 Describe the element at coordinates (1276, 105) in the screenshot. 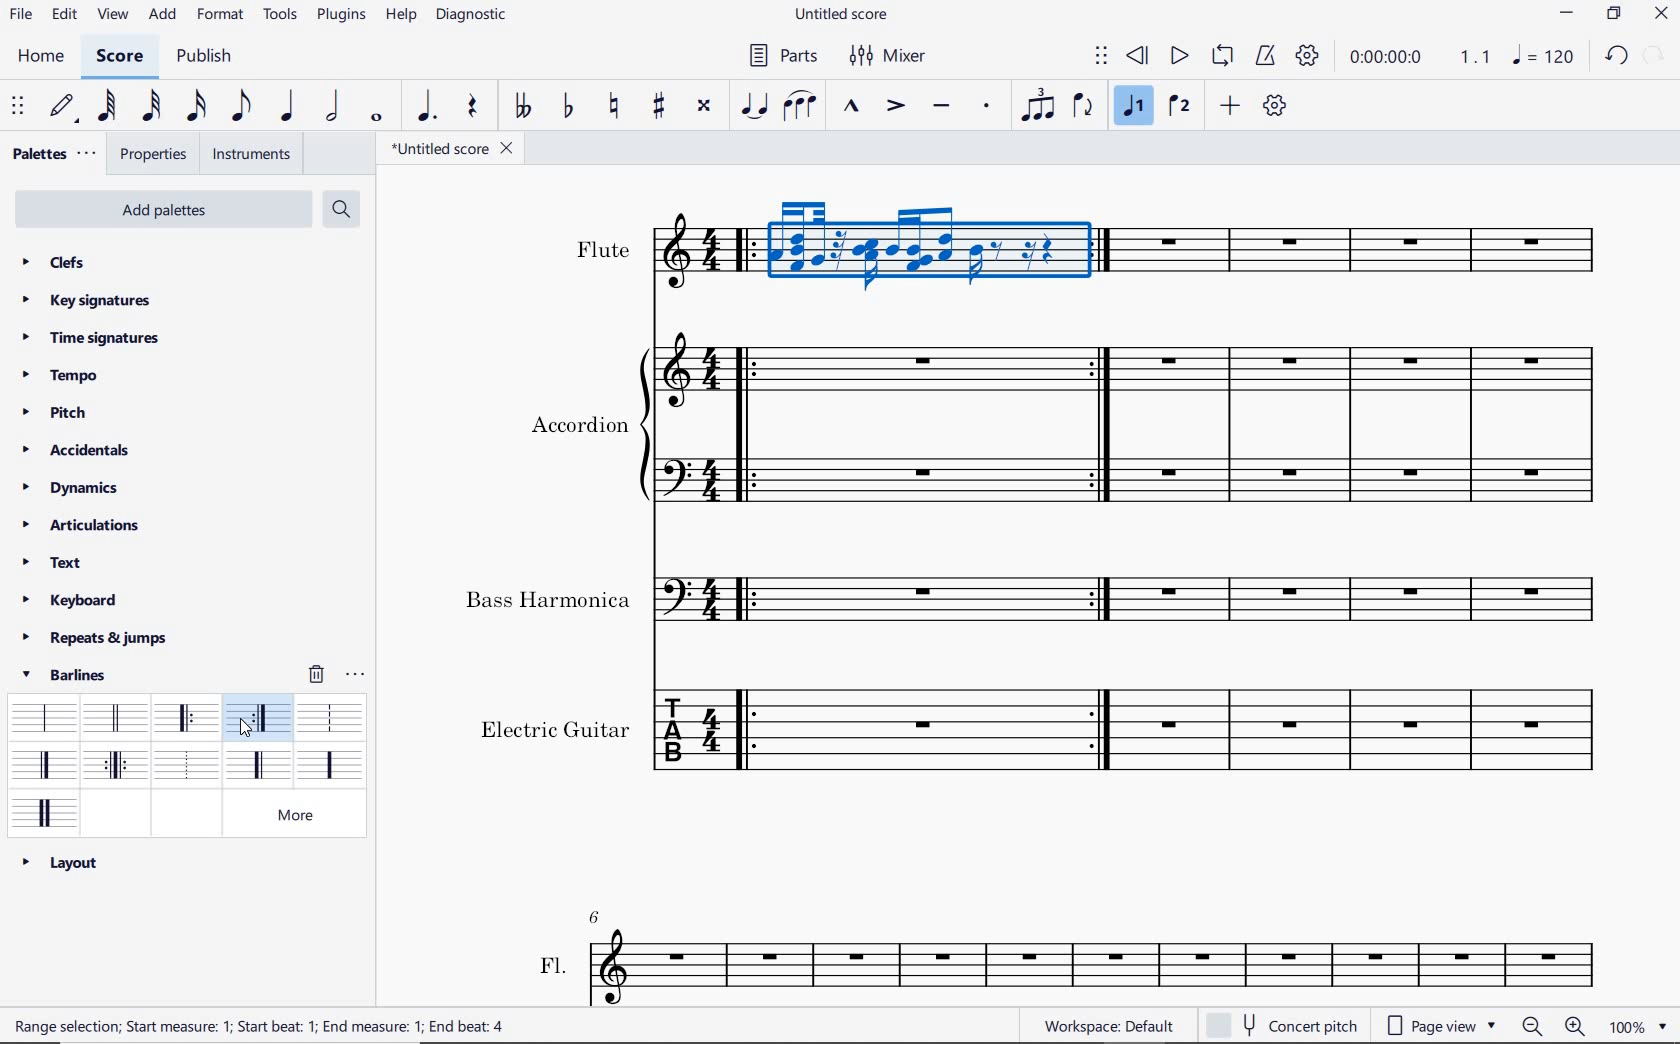

I see `customize toolbar` at that location.